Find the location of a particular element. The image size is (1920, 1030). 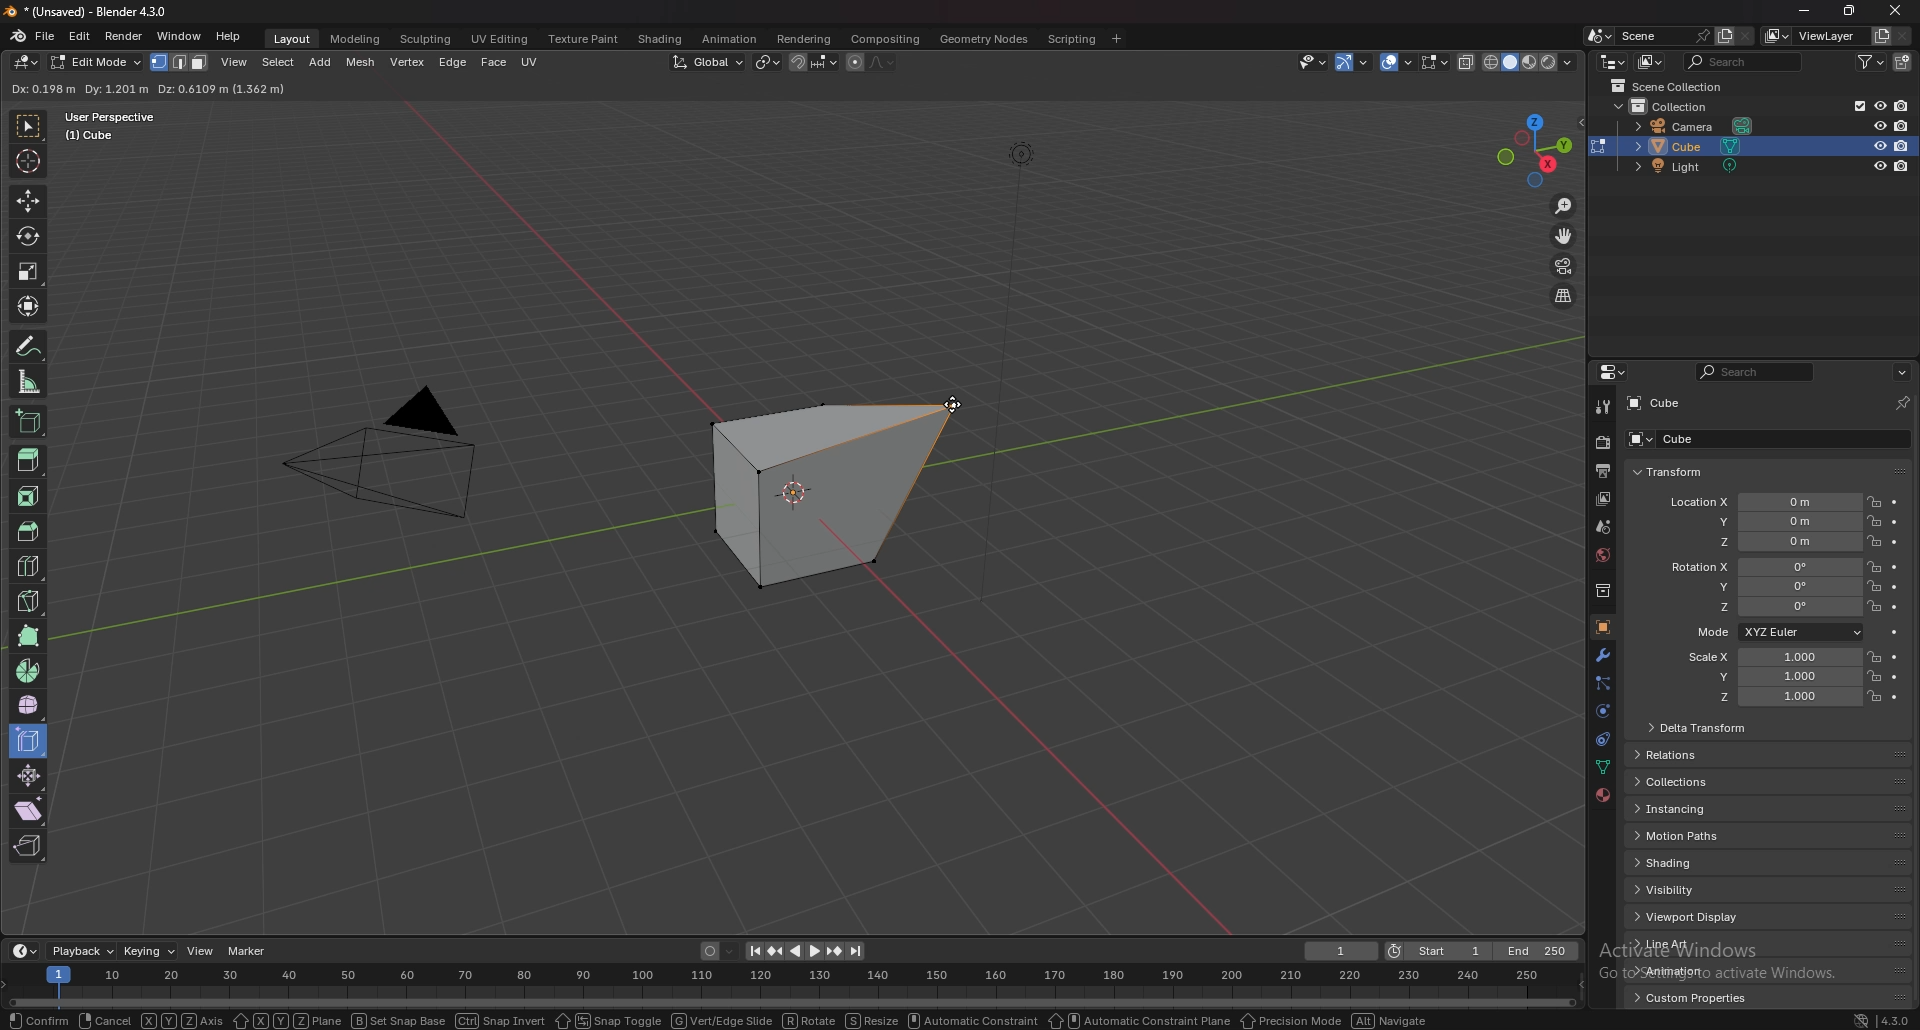

lock is located at coordinates (1873, 656).